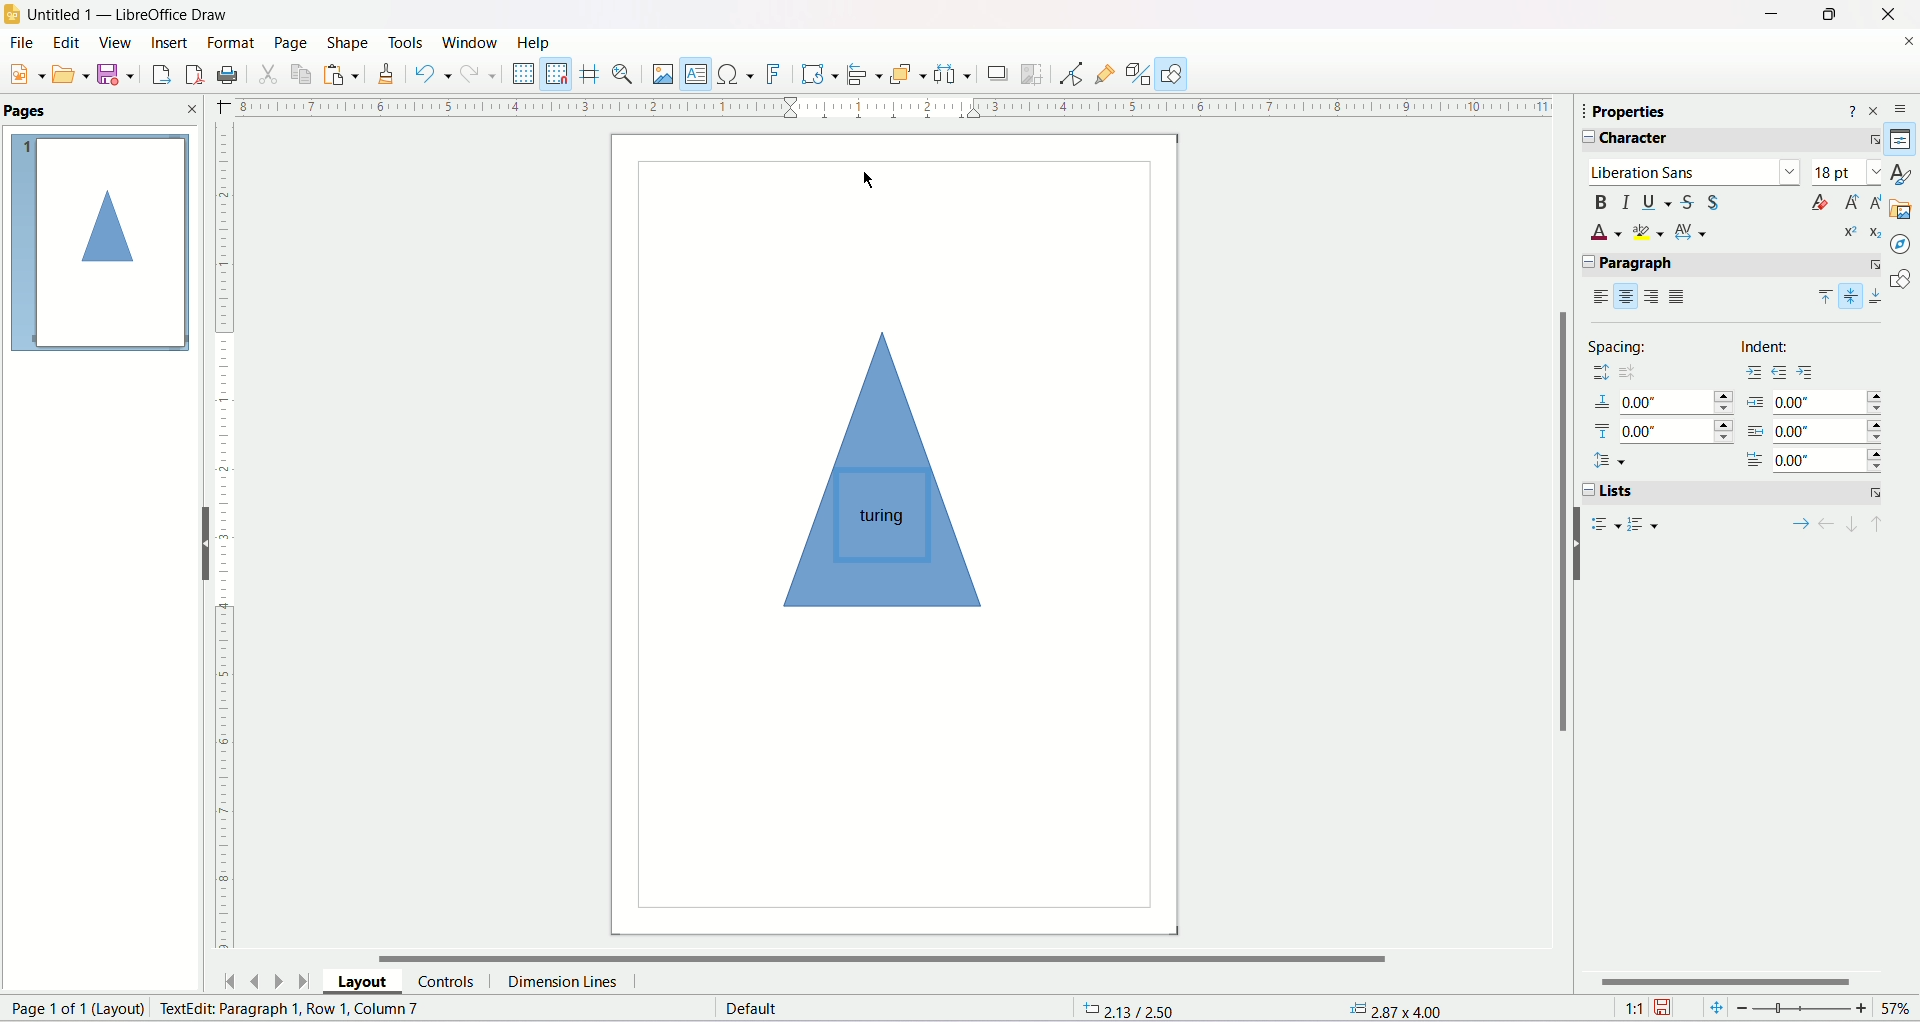  Describe the element at coordinates (114, 73) in the screenshot. I see `Save` at that location.